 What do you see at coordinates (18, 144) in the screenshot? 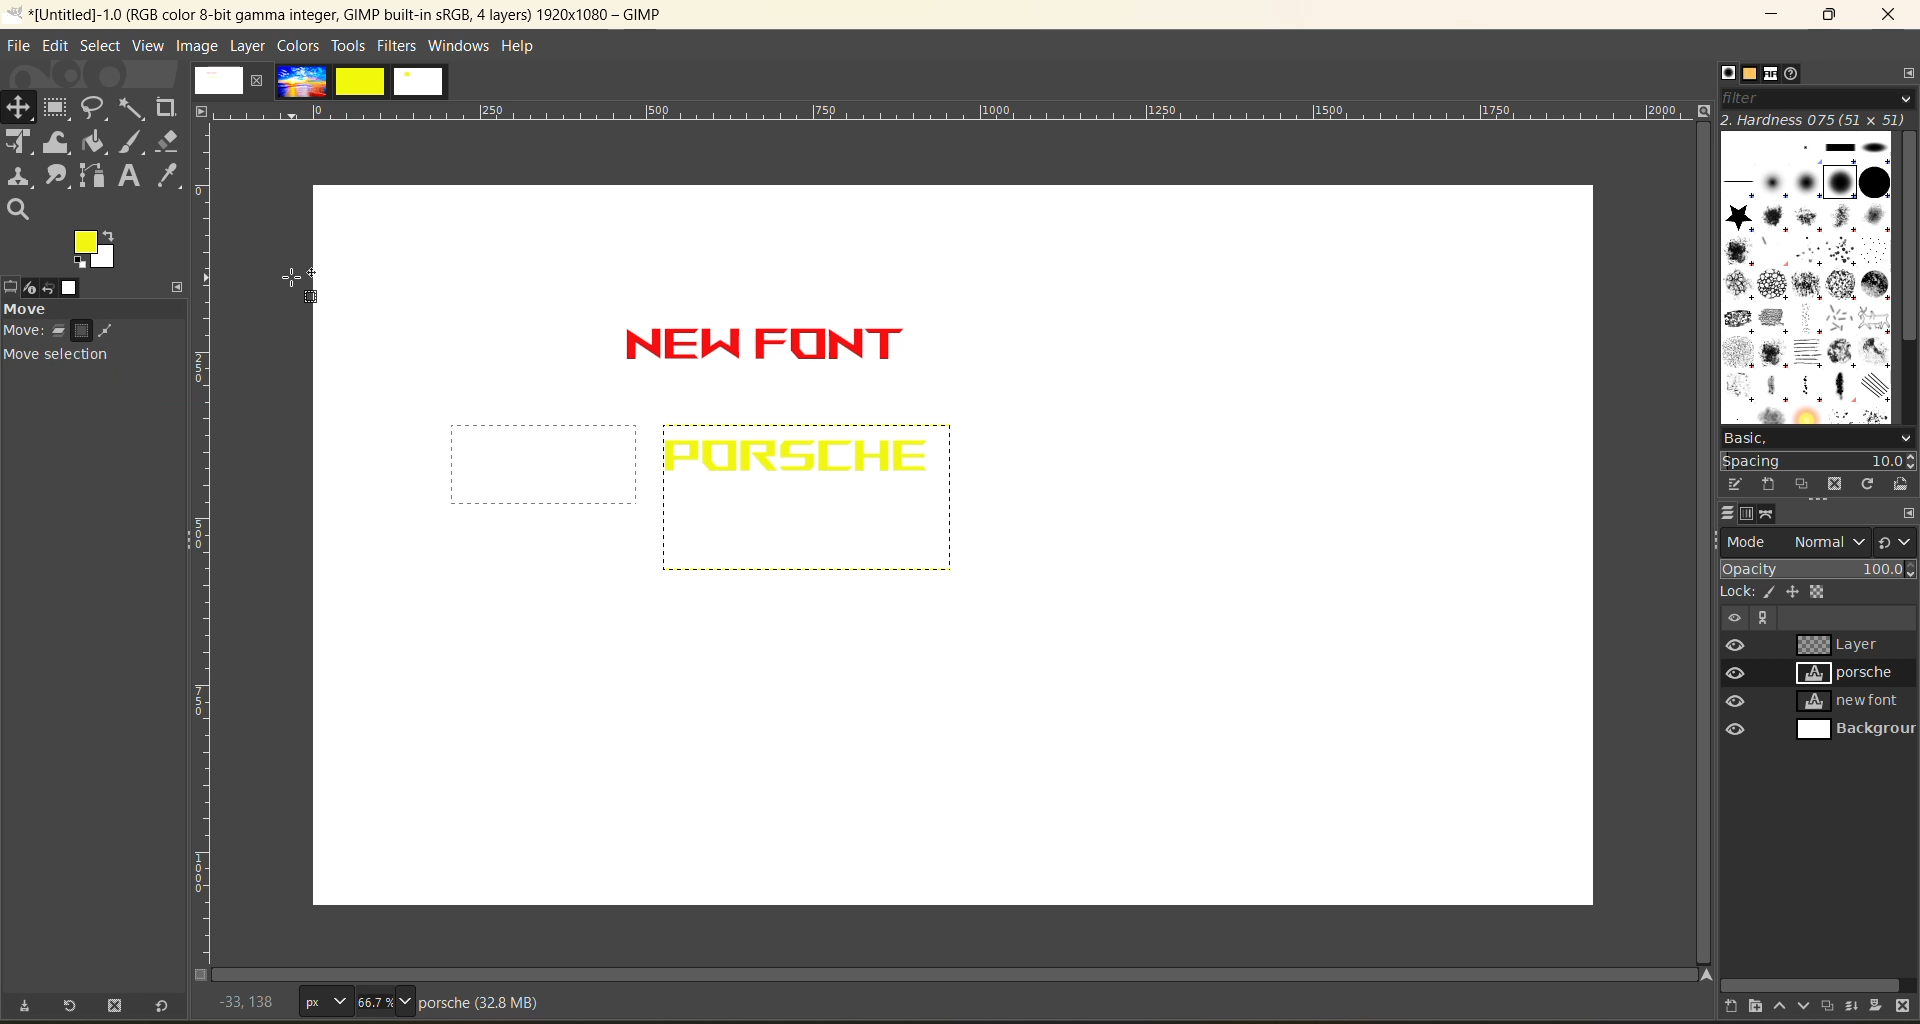
I see `Unified transform tool` at bounding box center [18, 144].